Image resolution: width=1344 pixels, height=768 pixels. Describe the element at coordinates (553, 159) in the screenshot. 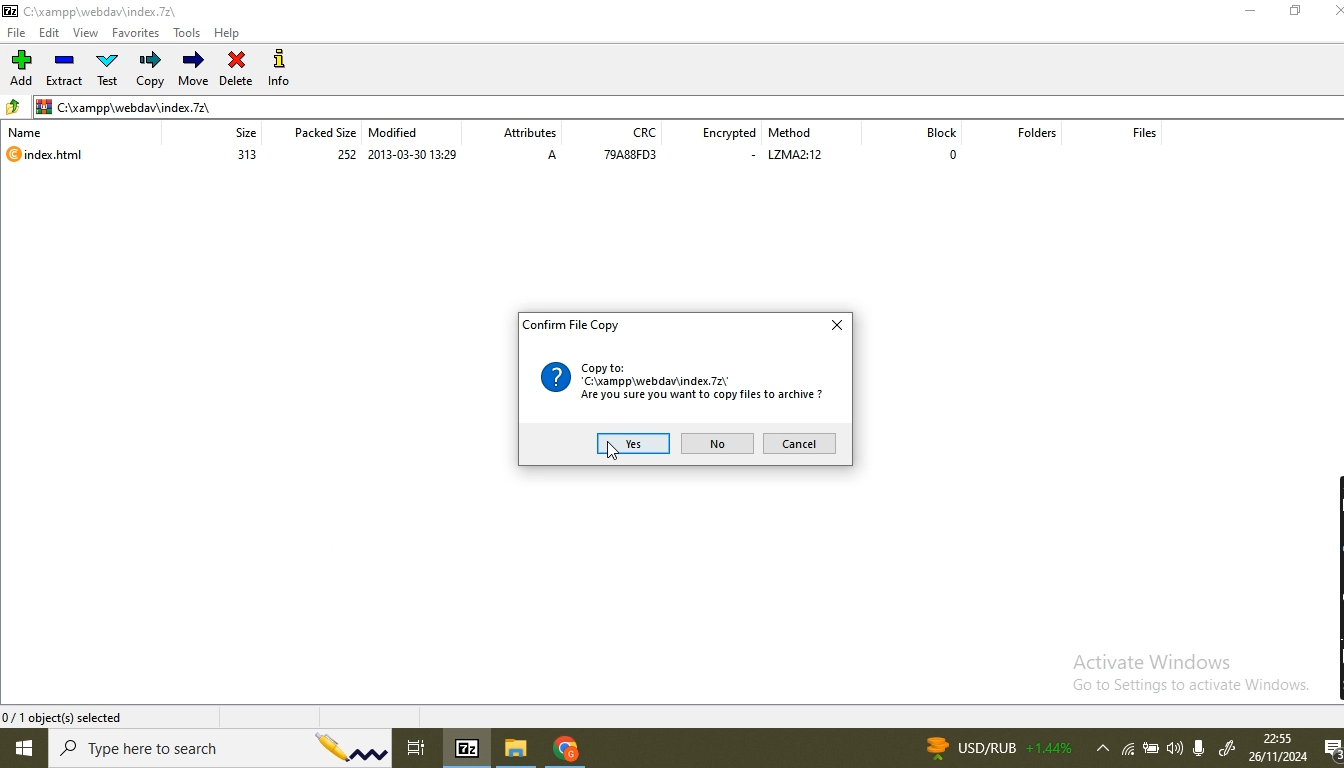

I see `A` at that location.